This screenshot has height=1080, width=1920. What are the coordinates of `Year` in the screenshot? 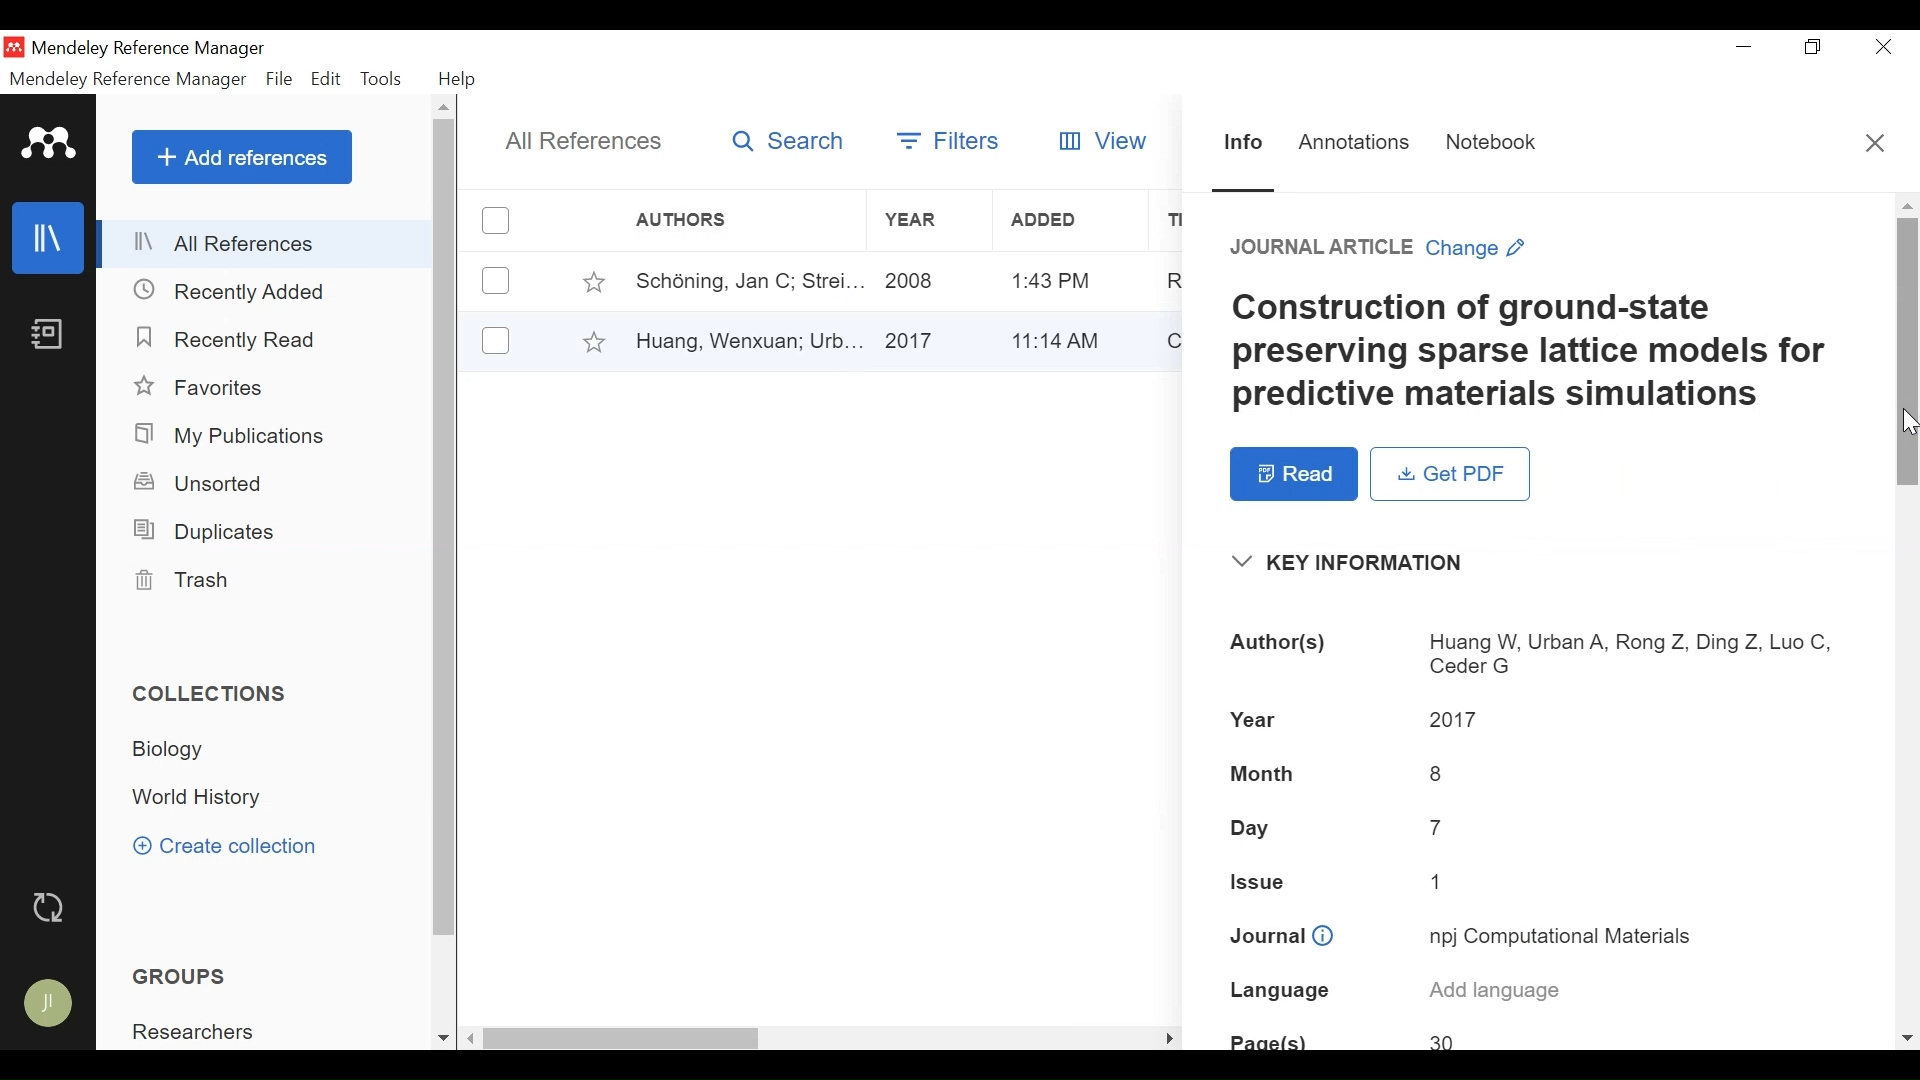 It's located at (1535, 720).